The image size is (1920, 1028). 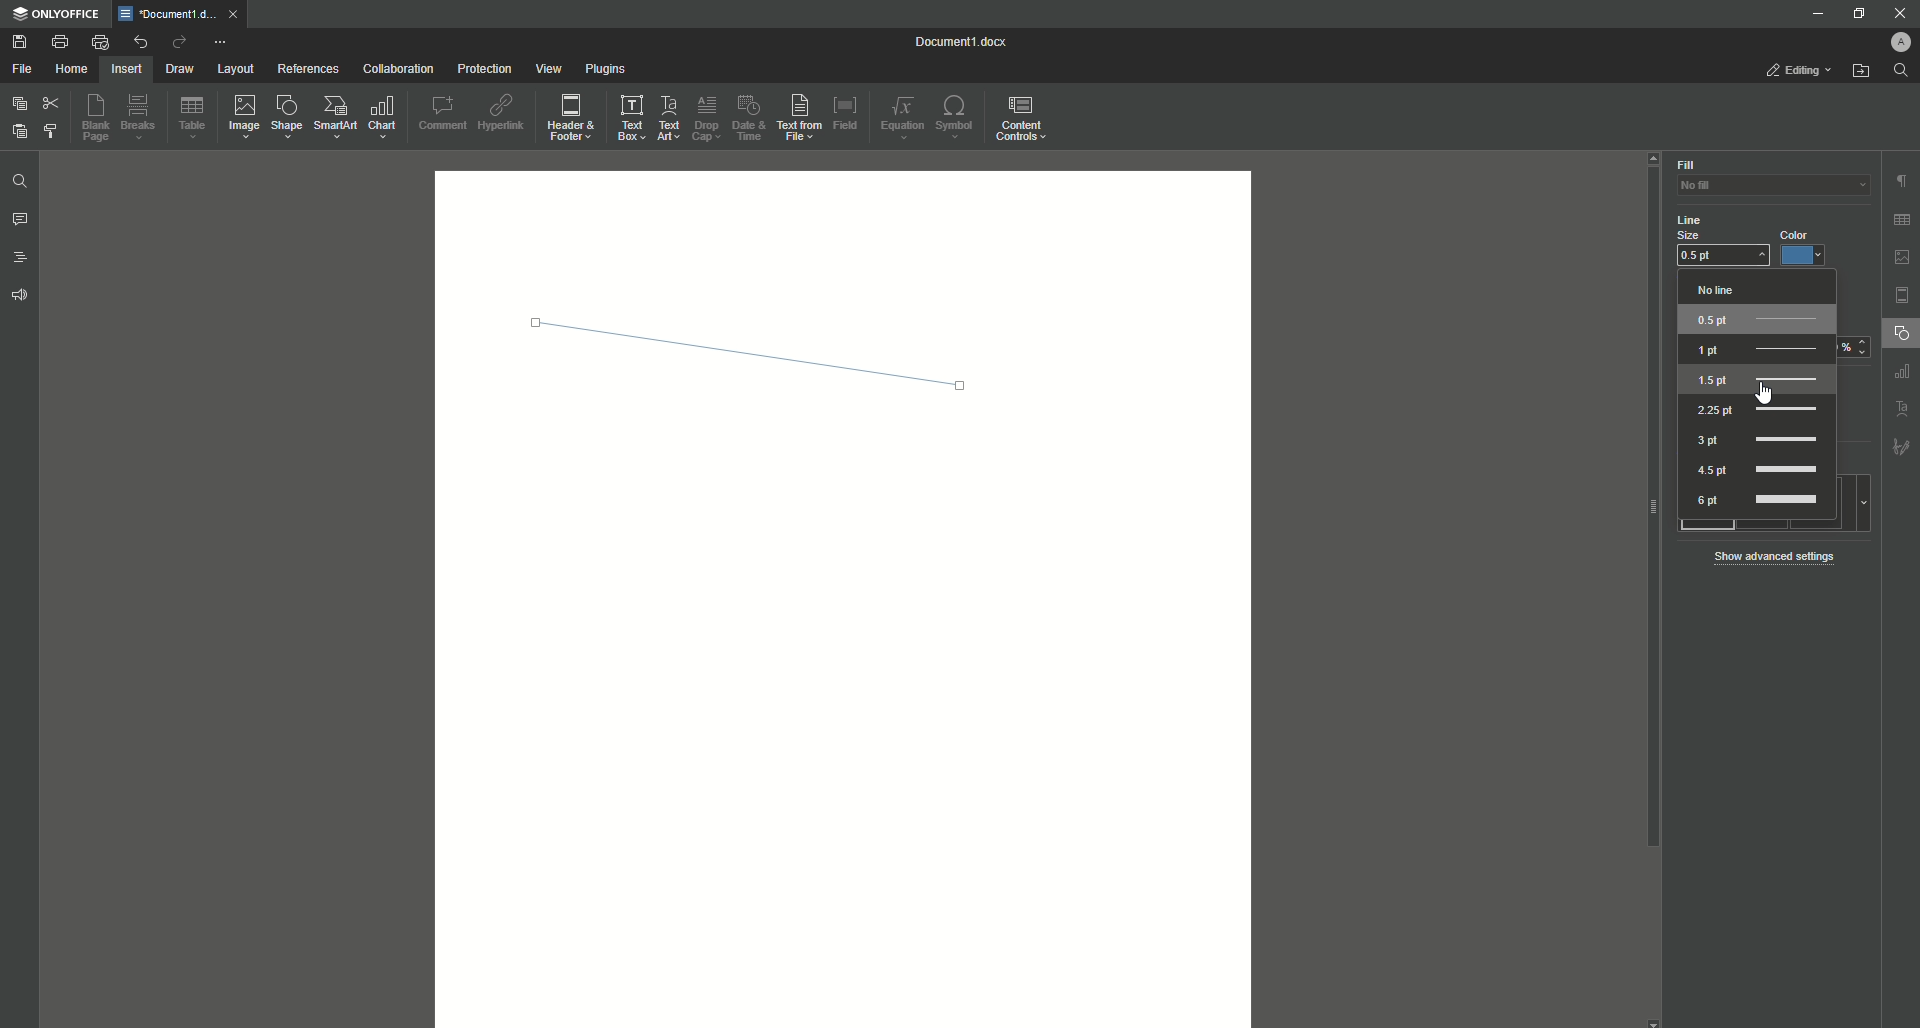 What do you see at coordinates (60, 14) in the screenshot?
I see `ONLYOFFICE` at bounding box center [60, 14].